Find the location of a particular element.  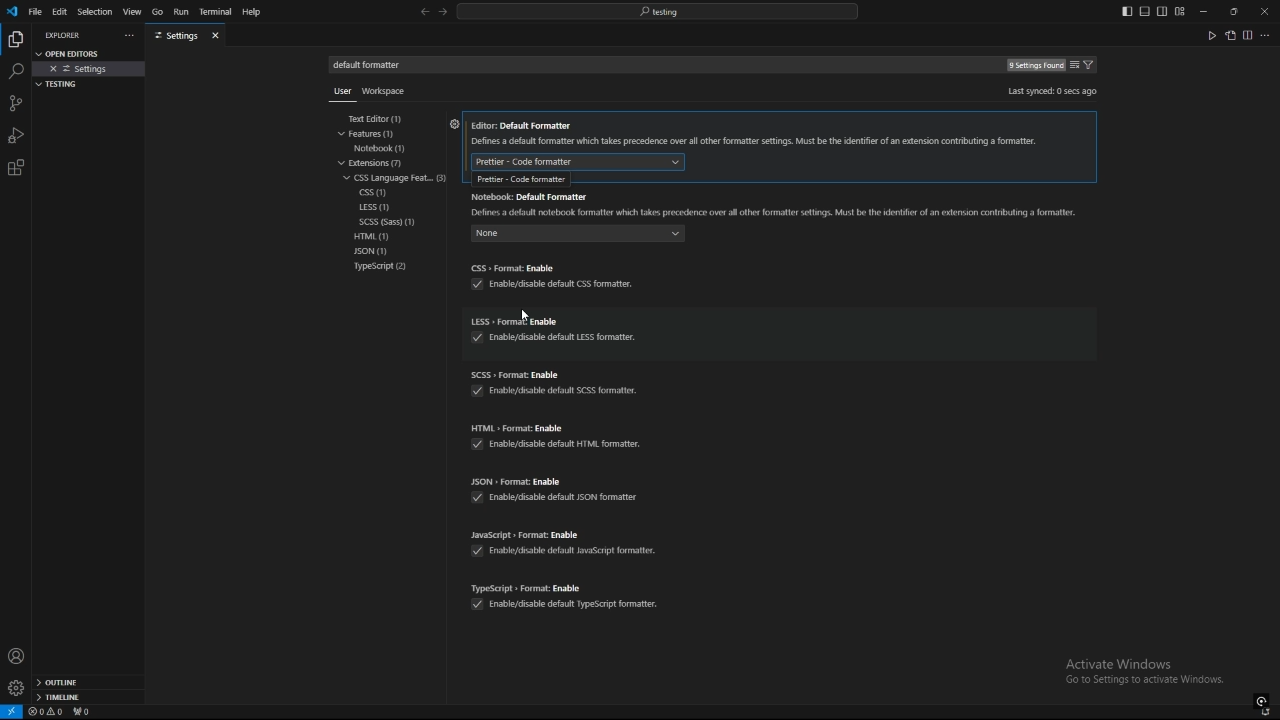

go is located at coordinates (157, 12).